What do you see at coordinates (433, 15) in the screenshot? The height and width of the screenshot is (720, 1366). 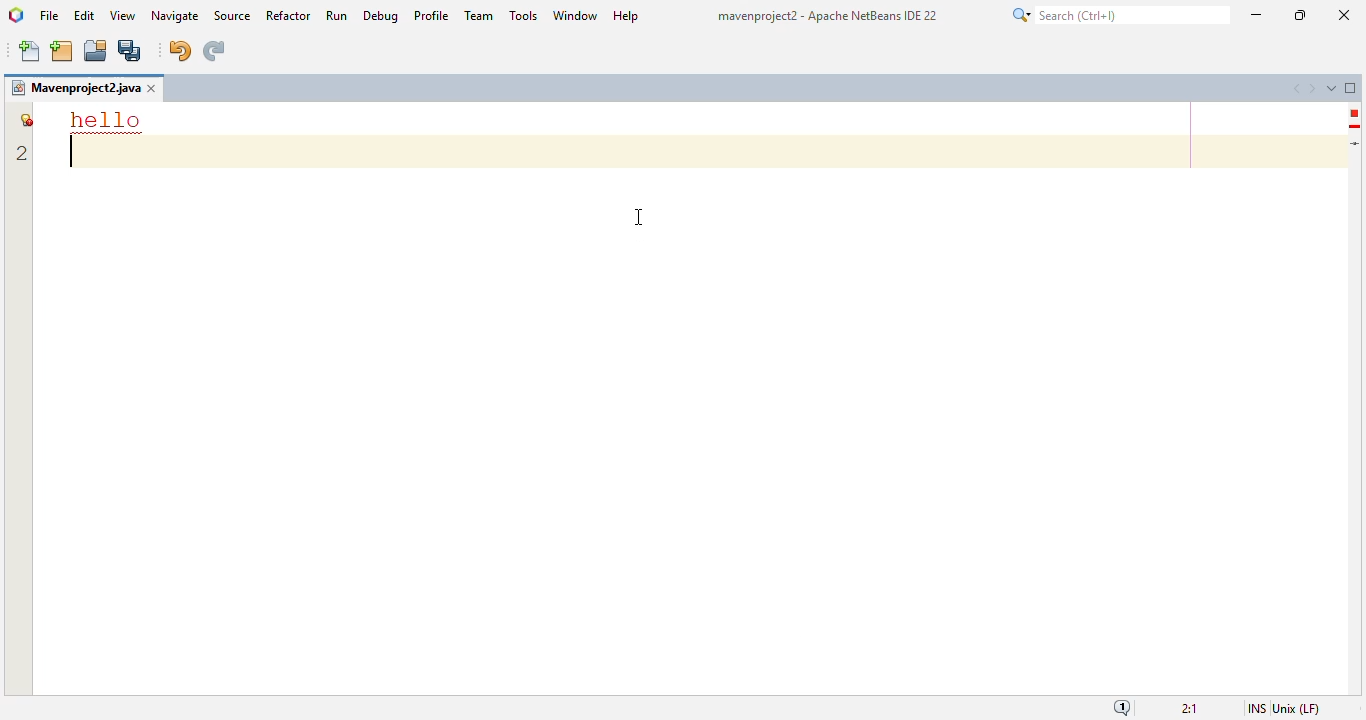 I see `profile` at bounding box center [433, 15].